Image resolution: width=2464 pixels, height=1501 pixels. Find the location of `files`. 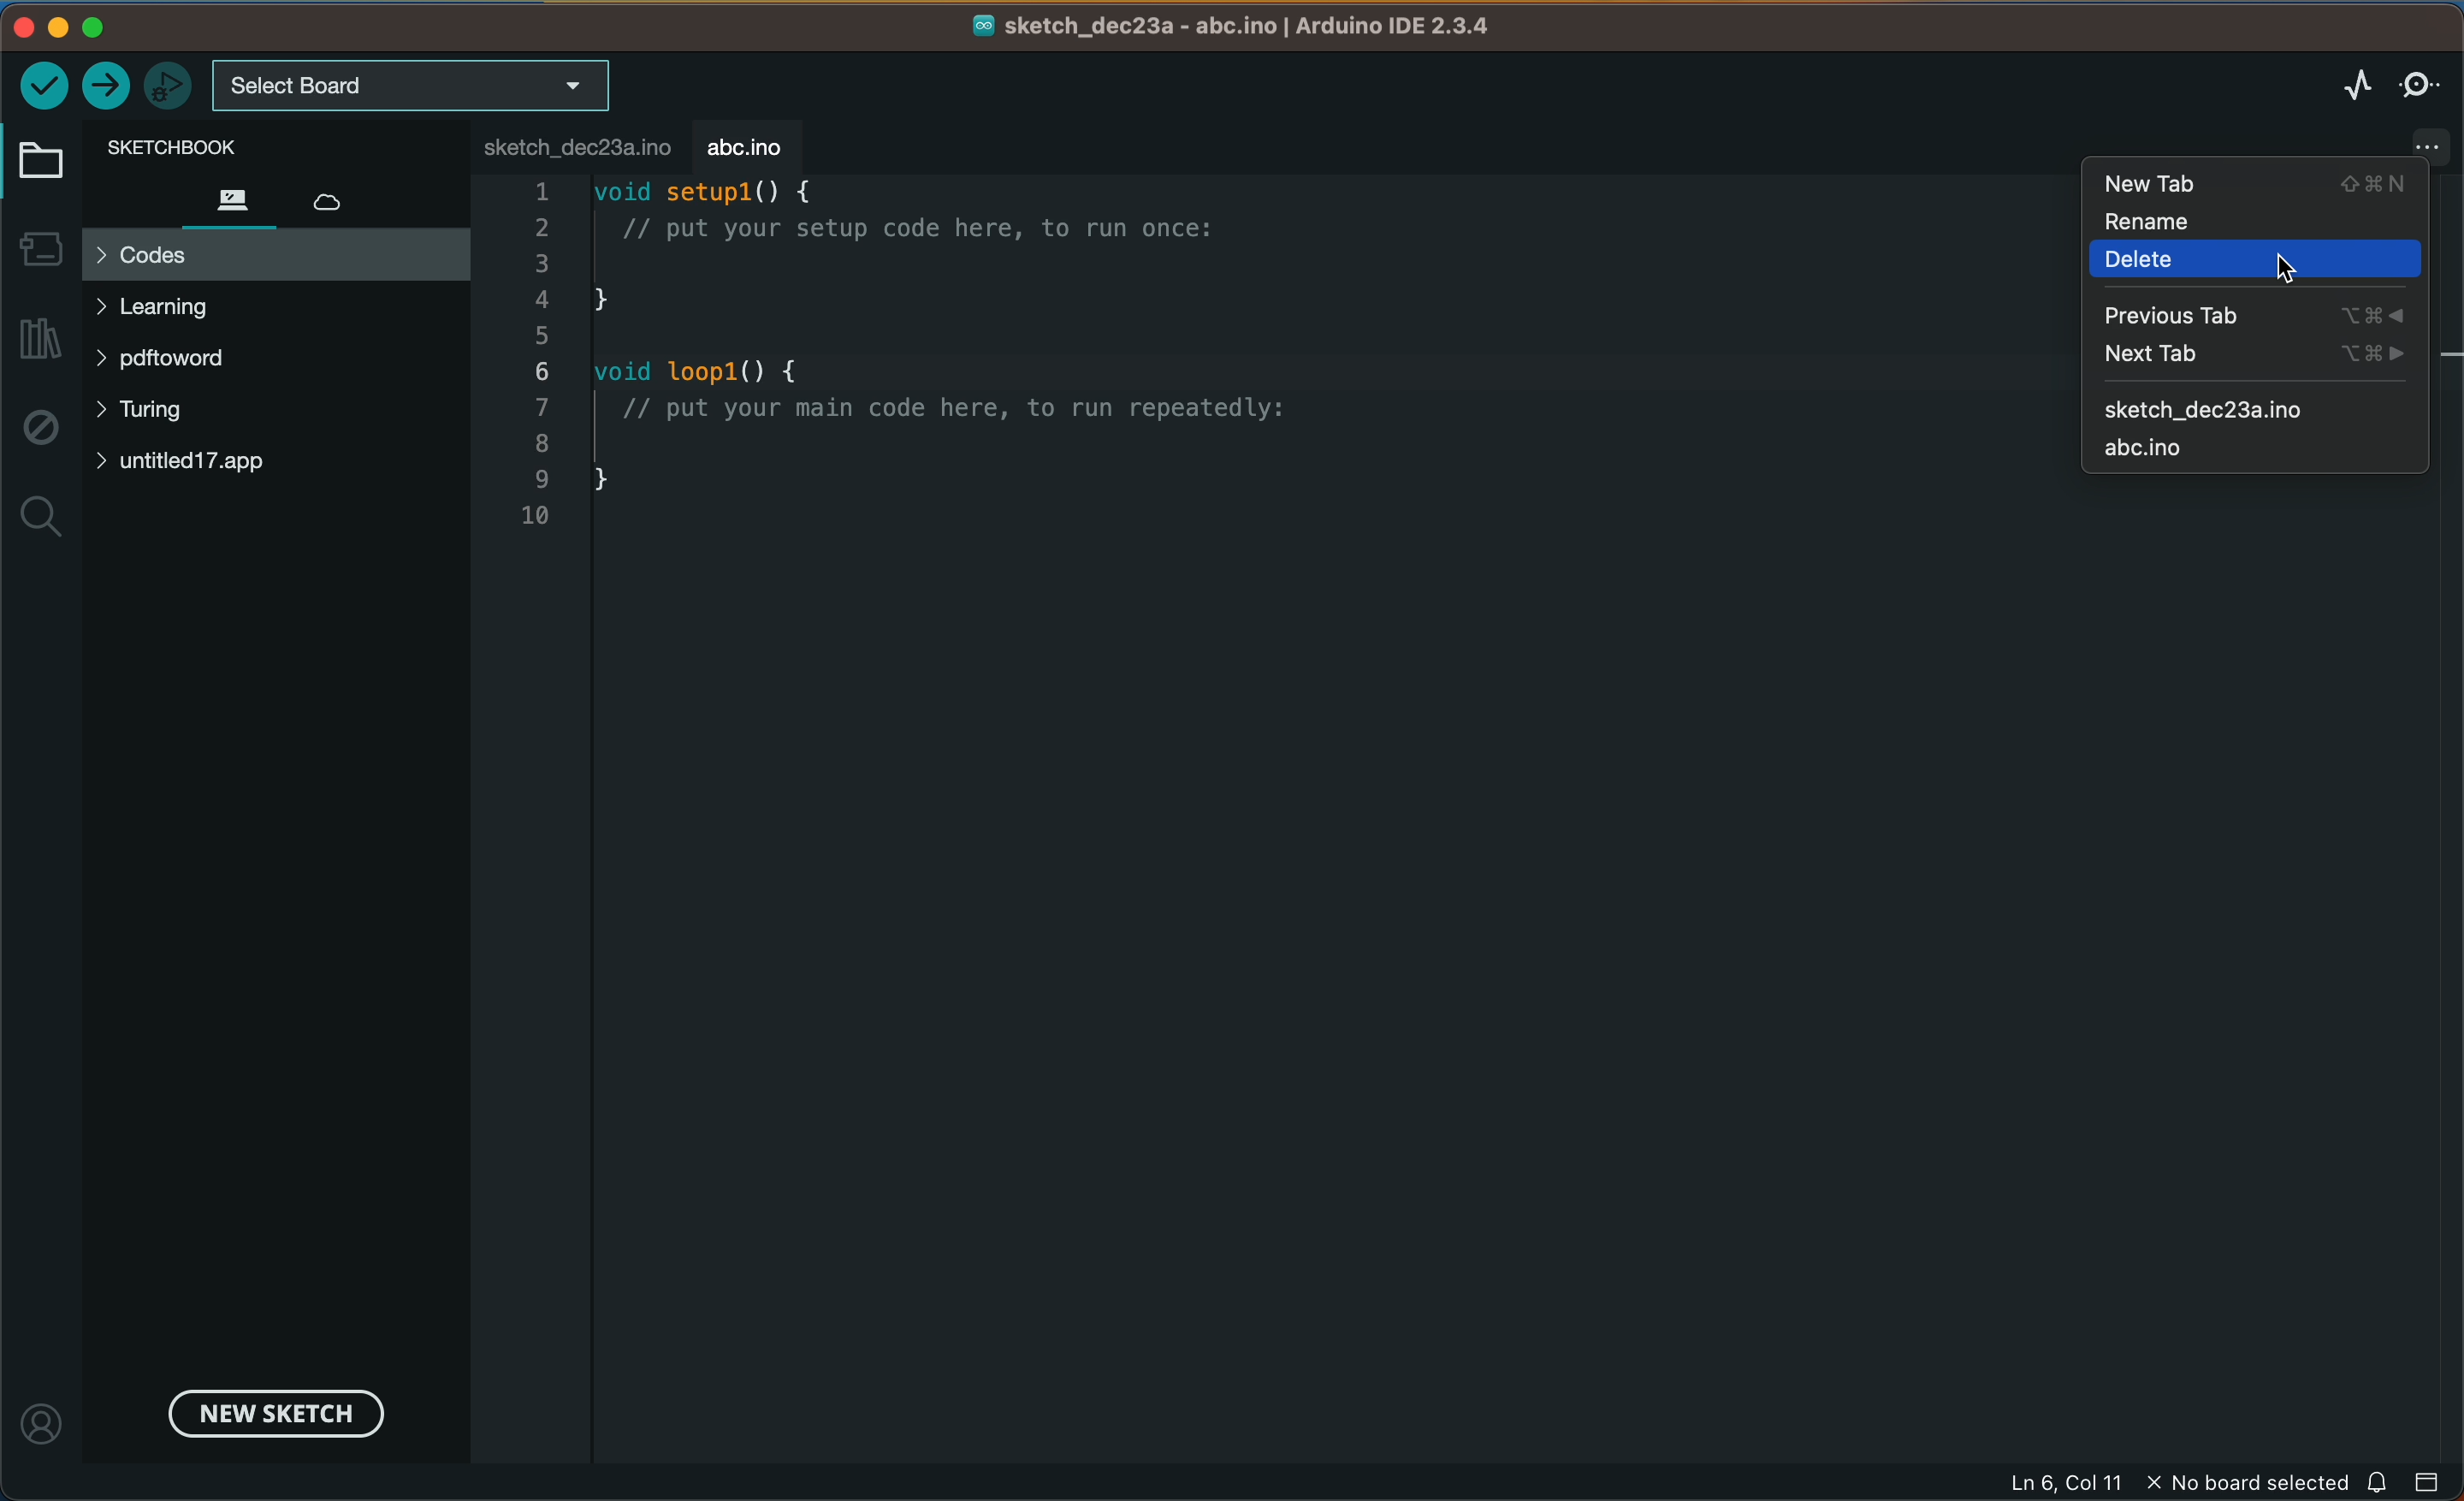

files is located at coordinates (228, 197).